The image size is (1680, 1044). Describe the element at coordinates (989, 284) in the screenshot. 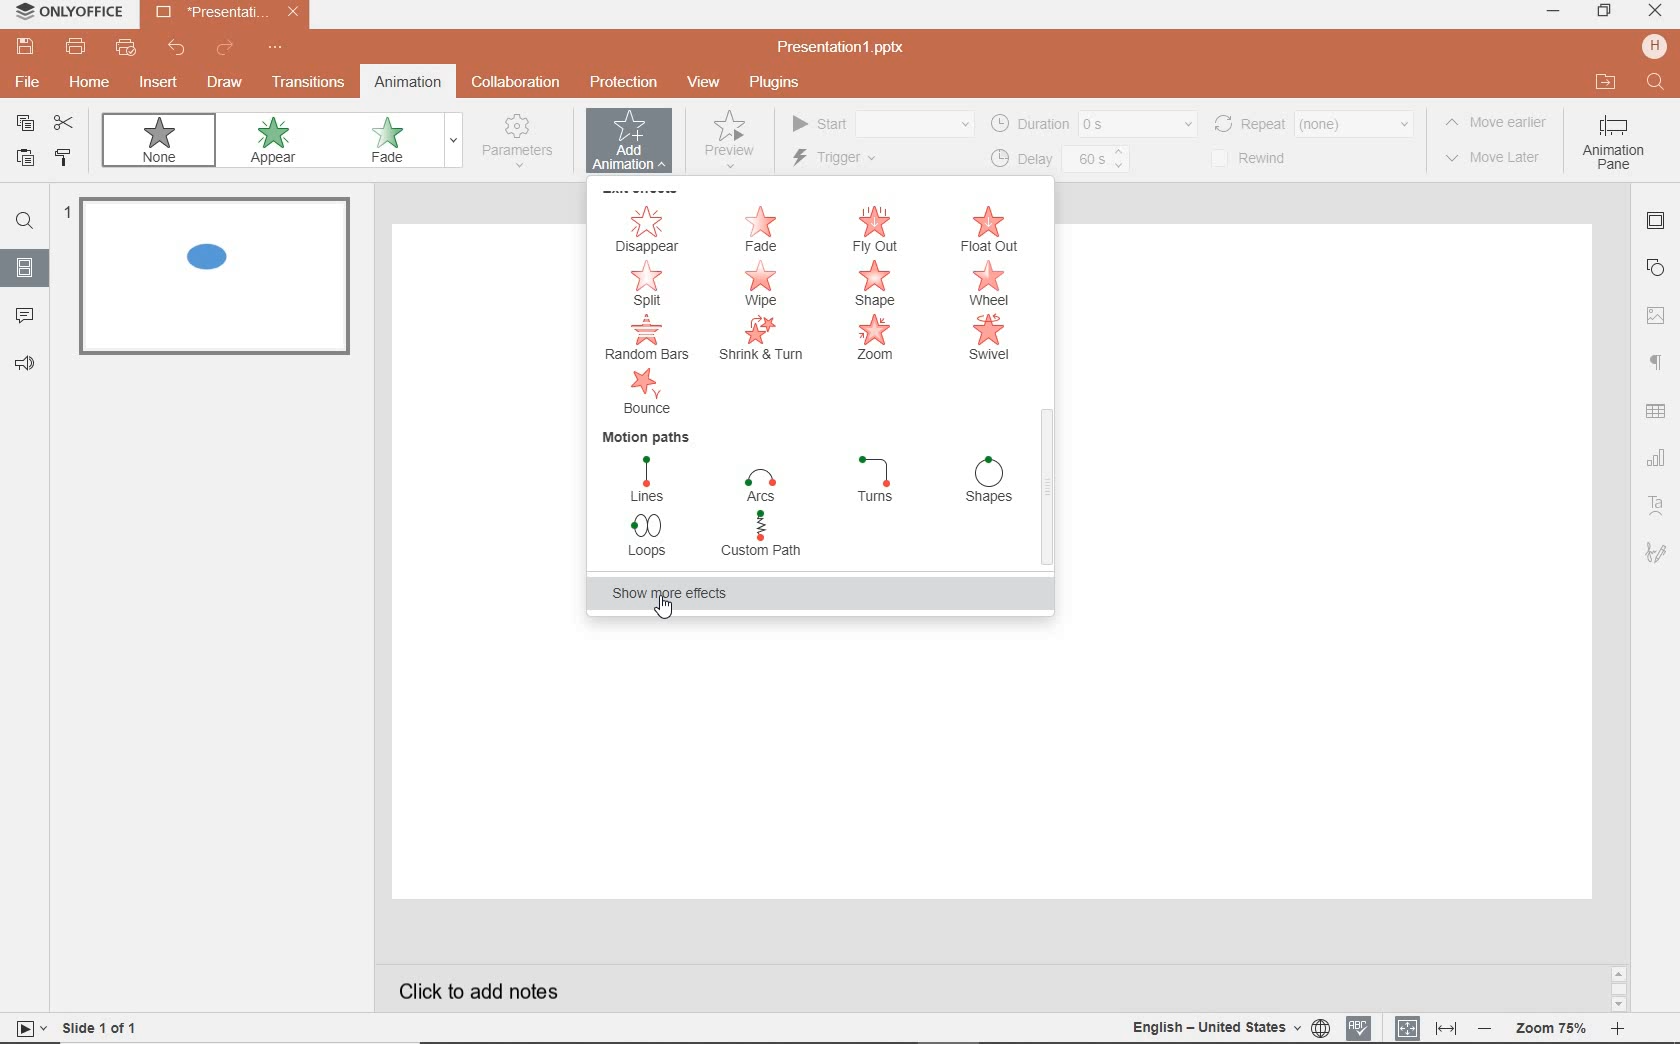

I see `WHEEL` at that location.